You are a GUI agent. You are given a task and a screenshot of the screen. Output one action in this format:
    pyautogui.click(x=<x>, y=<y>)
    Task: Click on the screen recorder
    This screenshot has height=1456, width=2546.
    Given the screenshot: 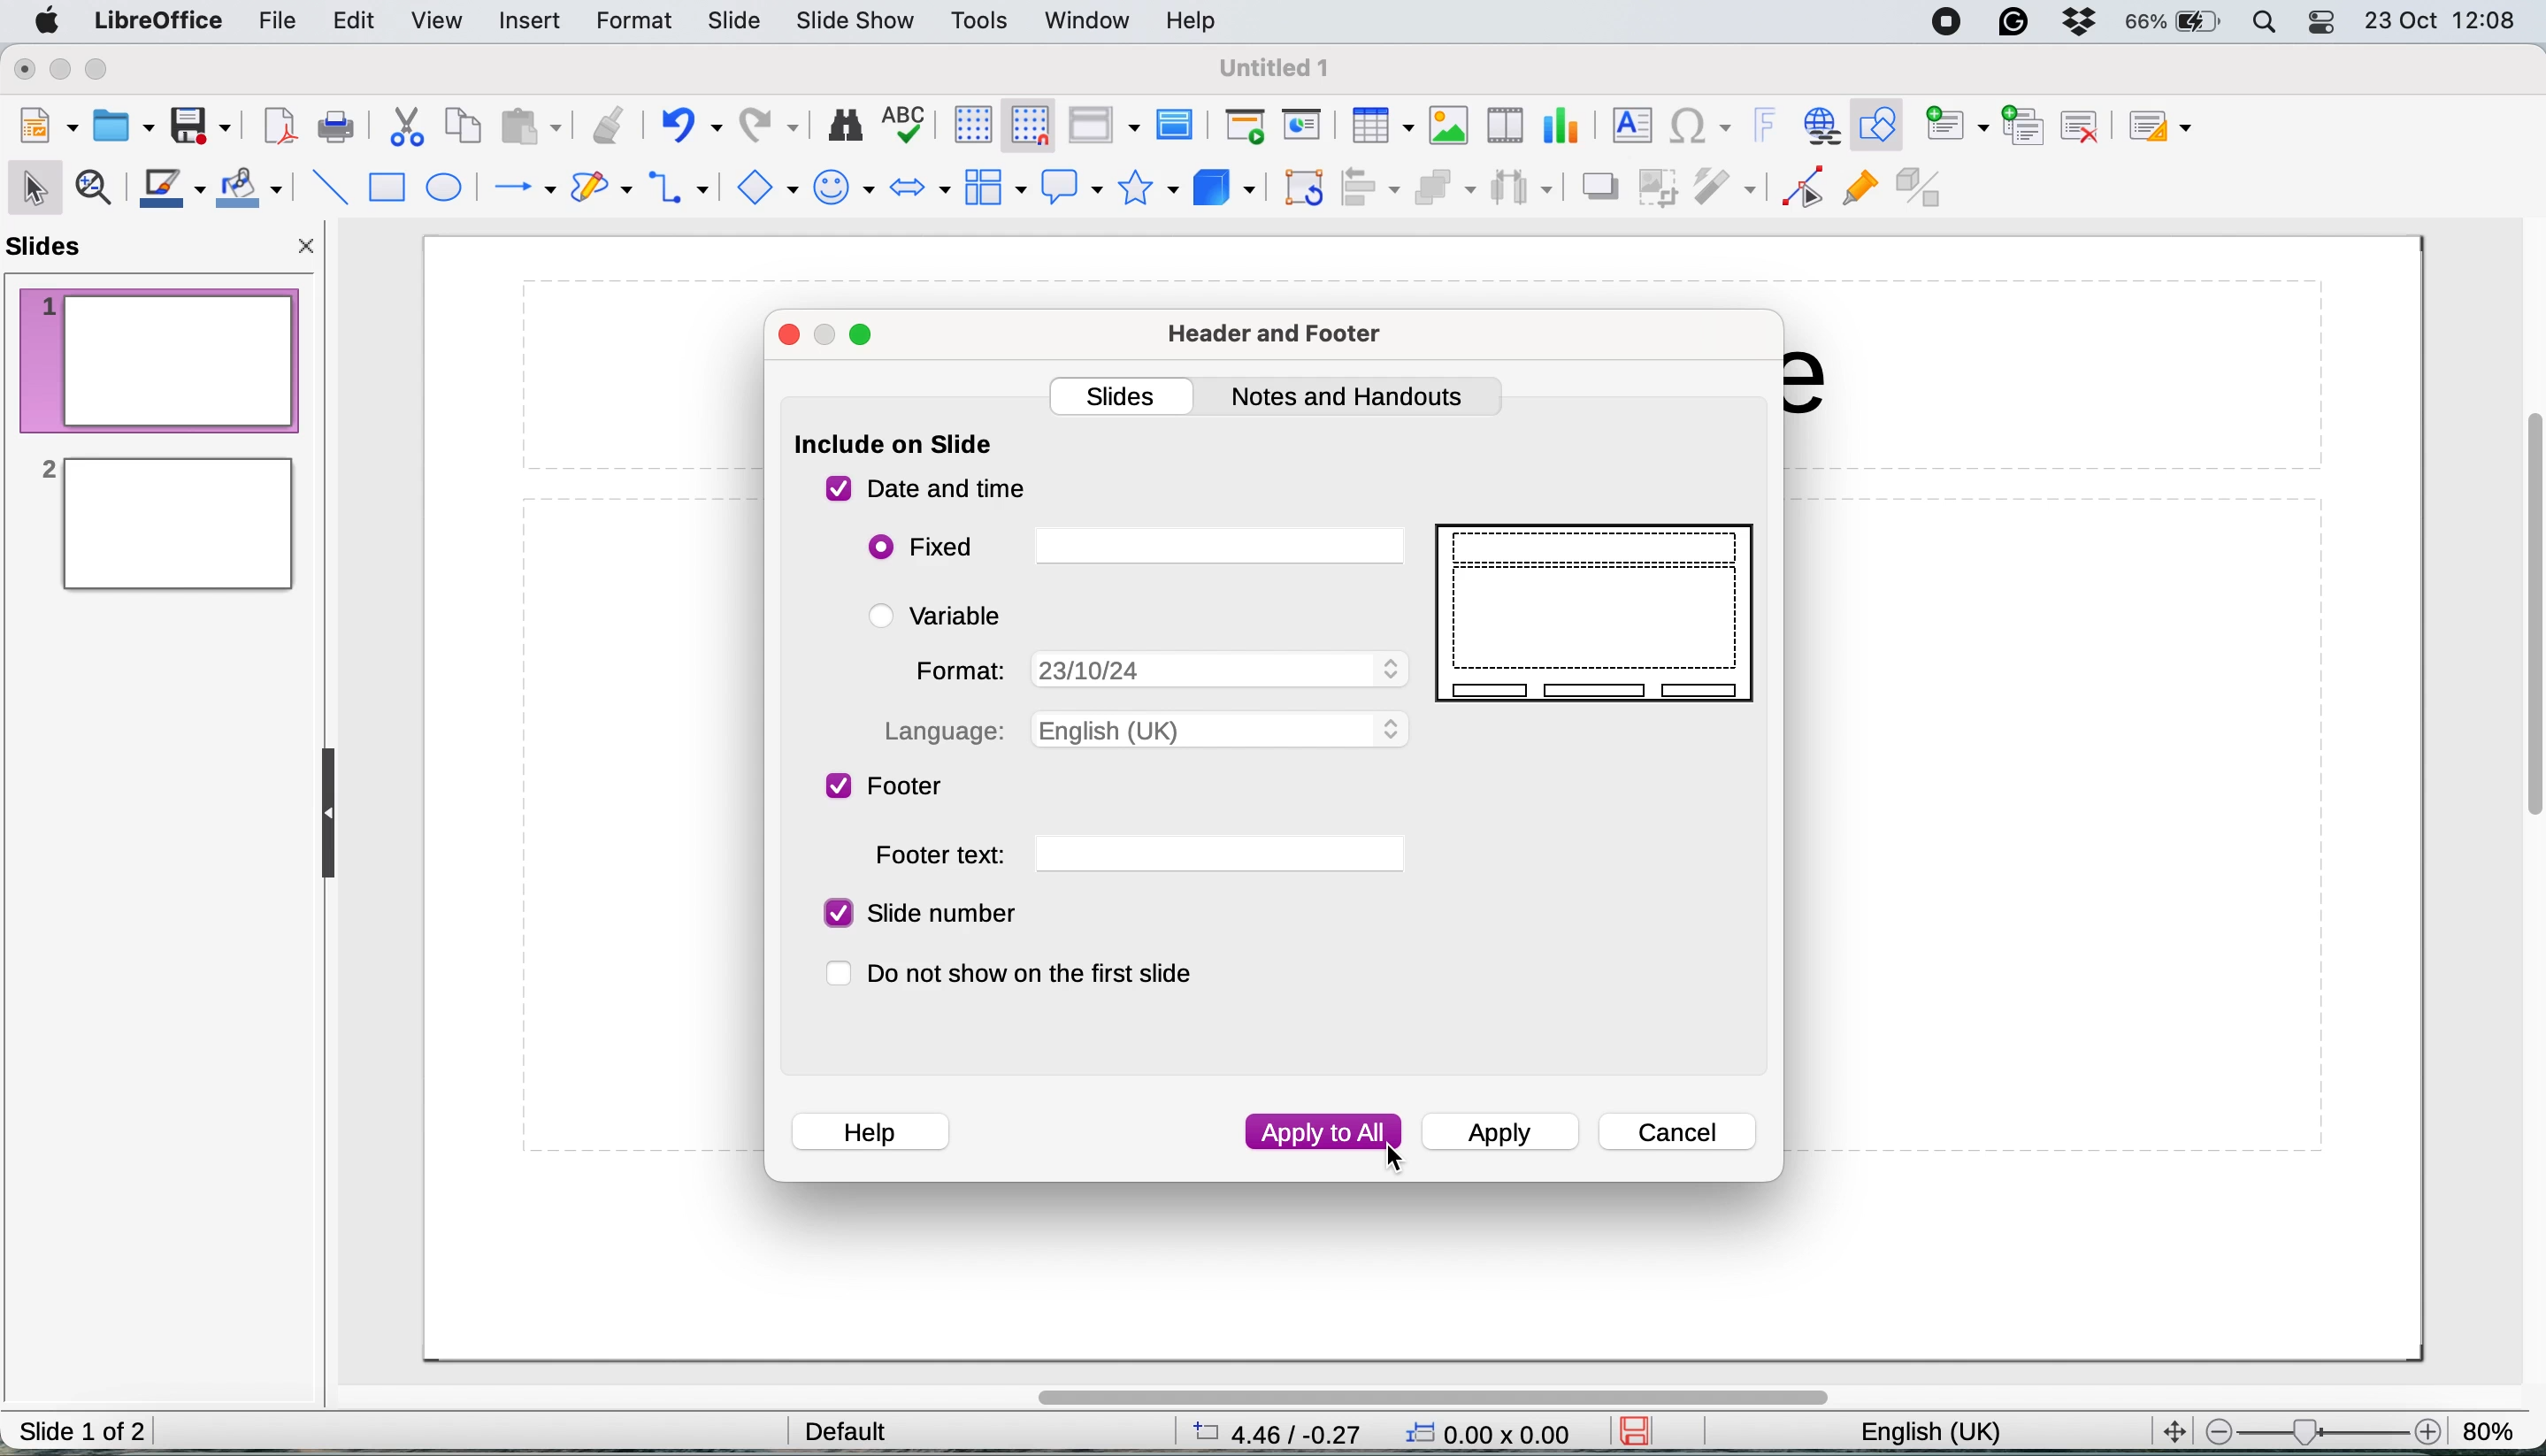 What is the action you would take?
    pyautogui.click(x=1954, y=22)
    